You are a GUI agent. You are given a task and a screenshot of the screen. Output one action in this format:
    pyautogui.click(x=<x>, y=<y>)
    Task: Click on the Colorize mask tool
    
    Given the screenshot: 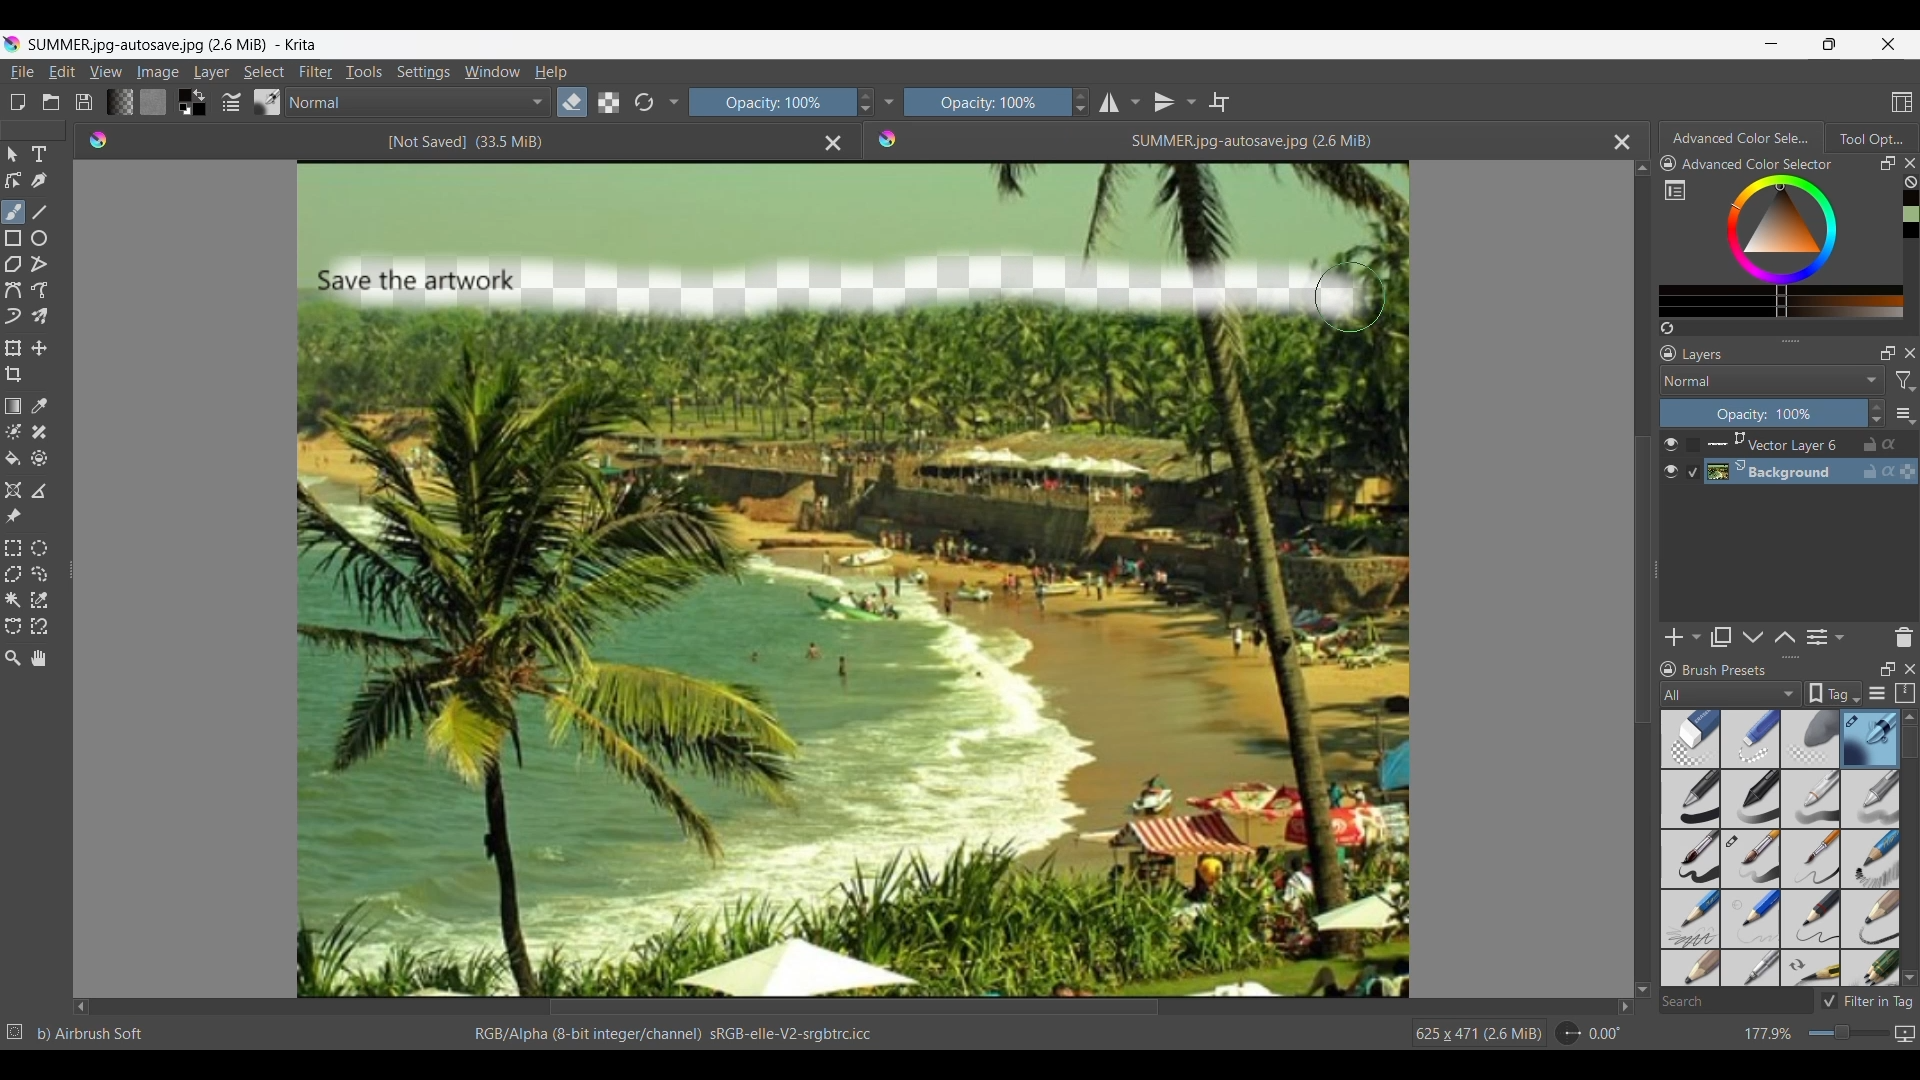 What is the action you would take?
    pyautogui.click(x=14, y=431)
    